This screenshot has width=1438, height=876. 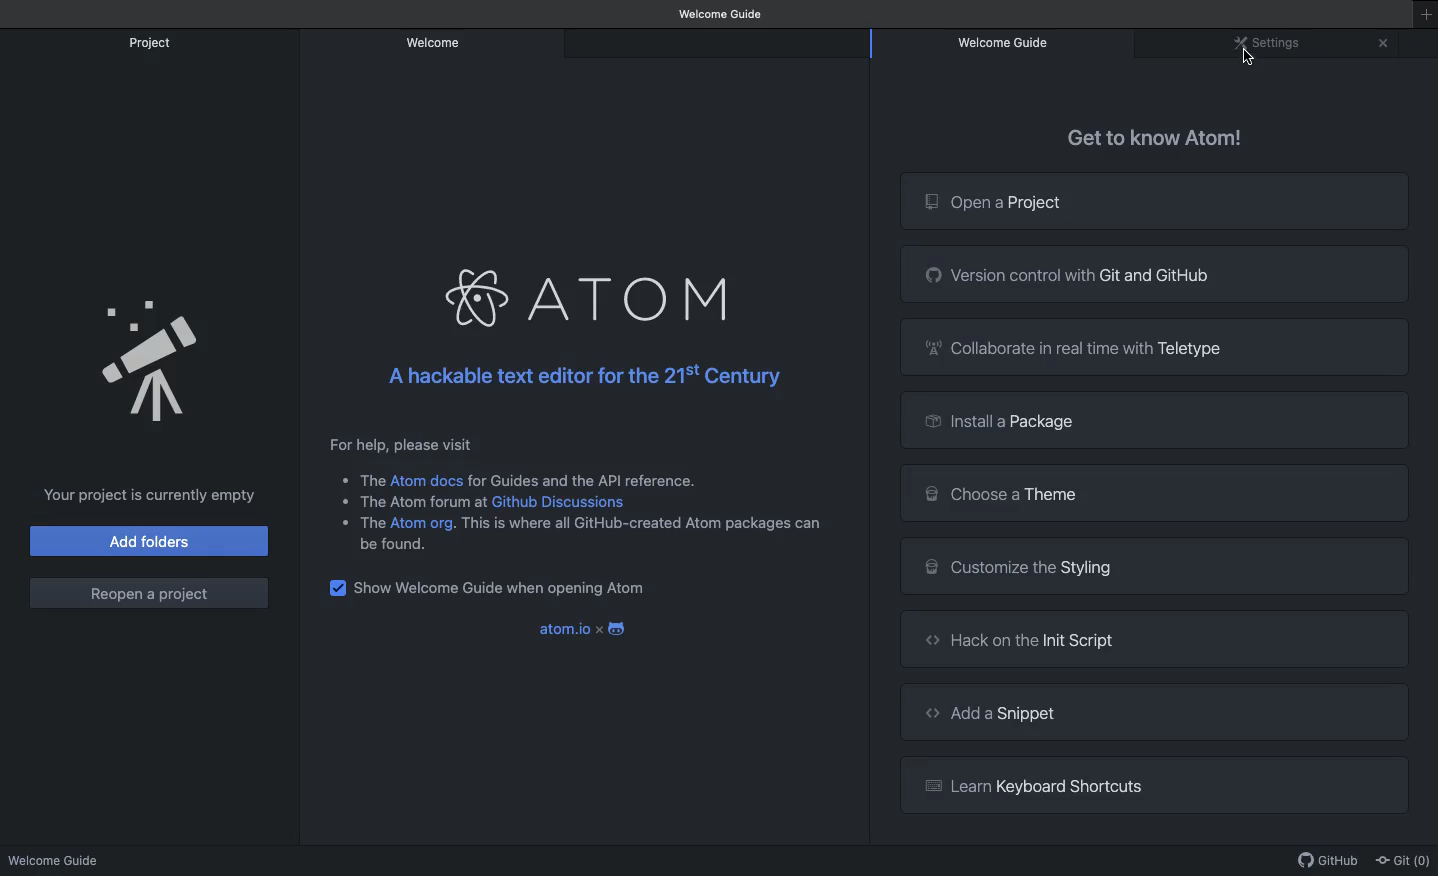 What do you see at coordinates (401, 443) in the screenshot?
I see `For help, please visit` at bounding box center [401, 443].